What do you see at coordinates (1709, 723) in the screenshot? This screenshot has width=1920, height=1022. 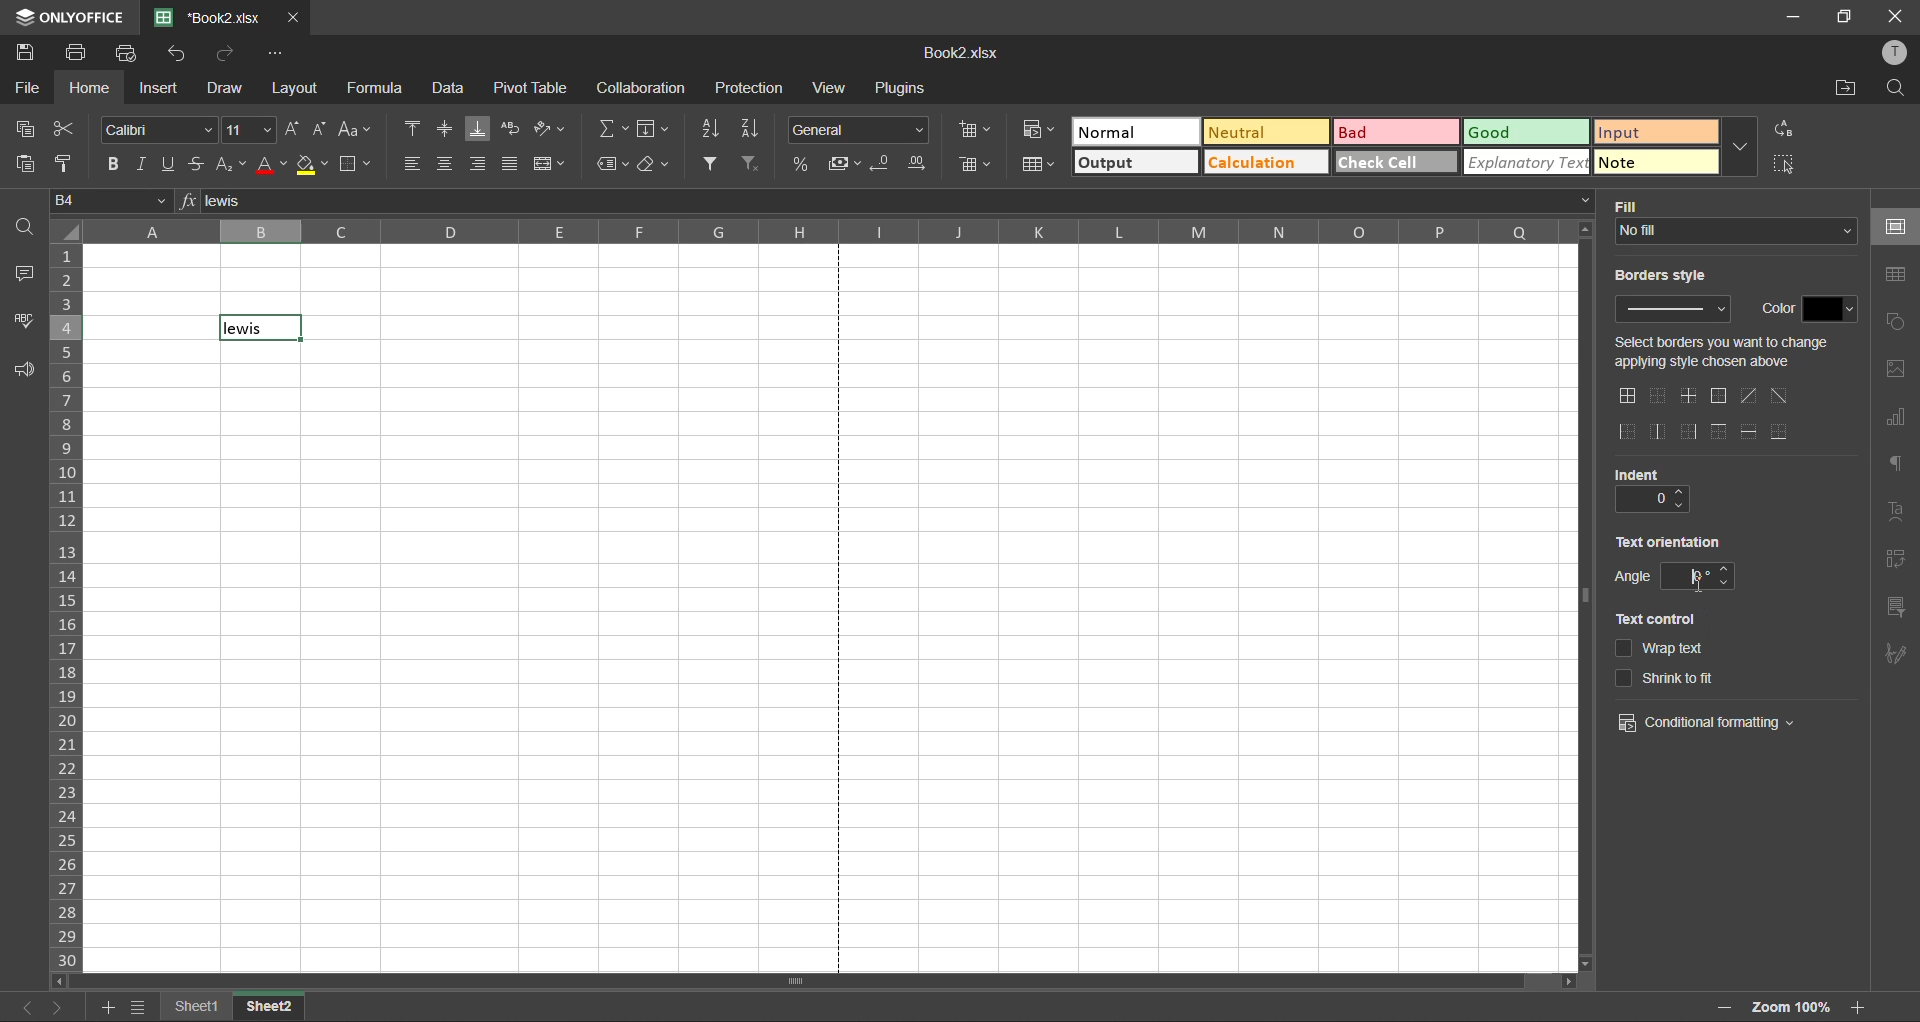 I see `conditional formatting` at bounding box center [1709, 723].